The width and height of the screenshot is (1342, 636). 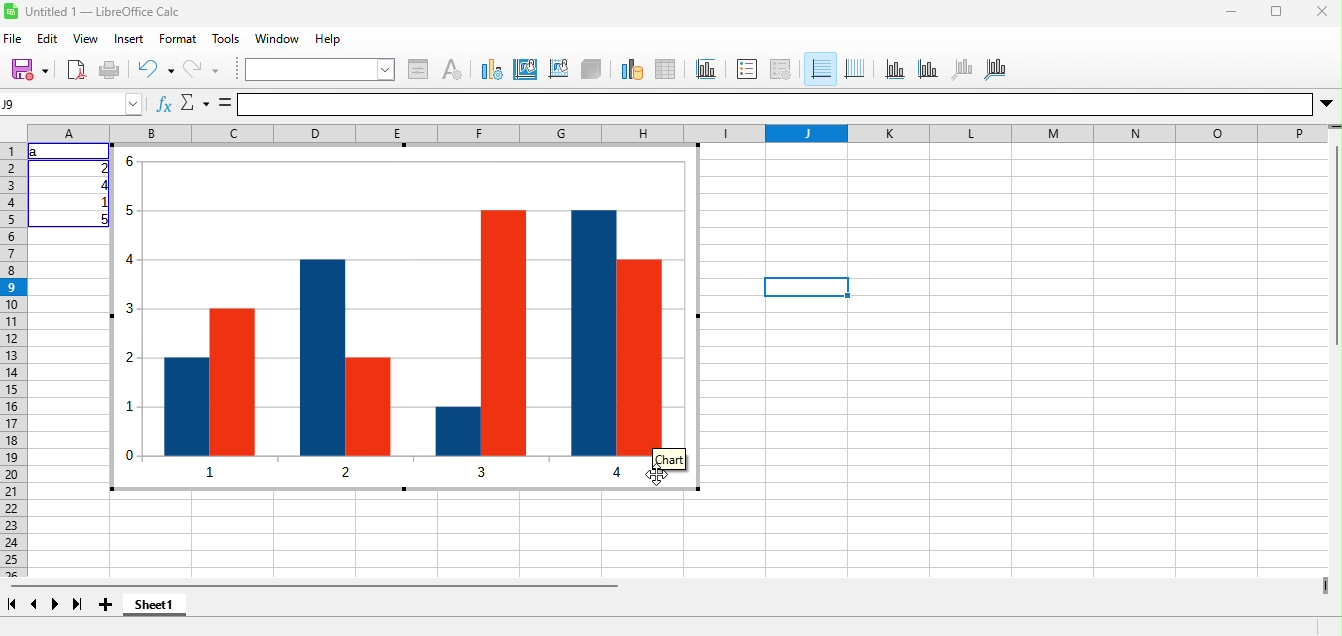 I want to click on add sheet, so click(x=106, y=605).